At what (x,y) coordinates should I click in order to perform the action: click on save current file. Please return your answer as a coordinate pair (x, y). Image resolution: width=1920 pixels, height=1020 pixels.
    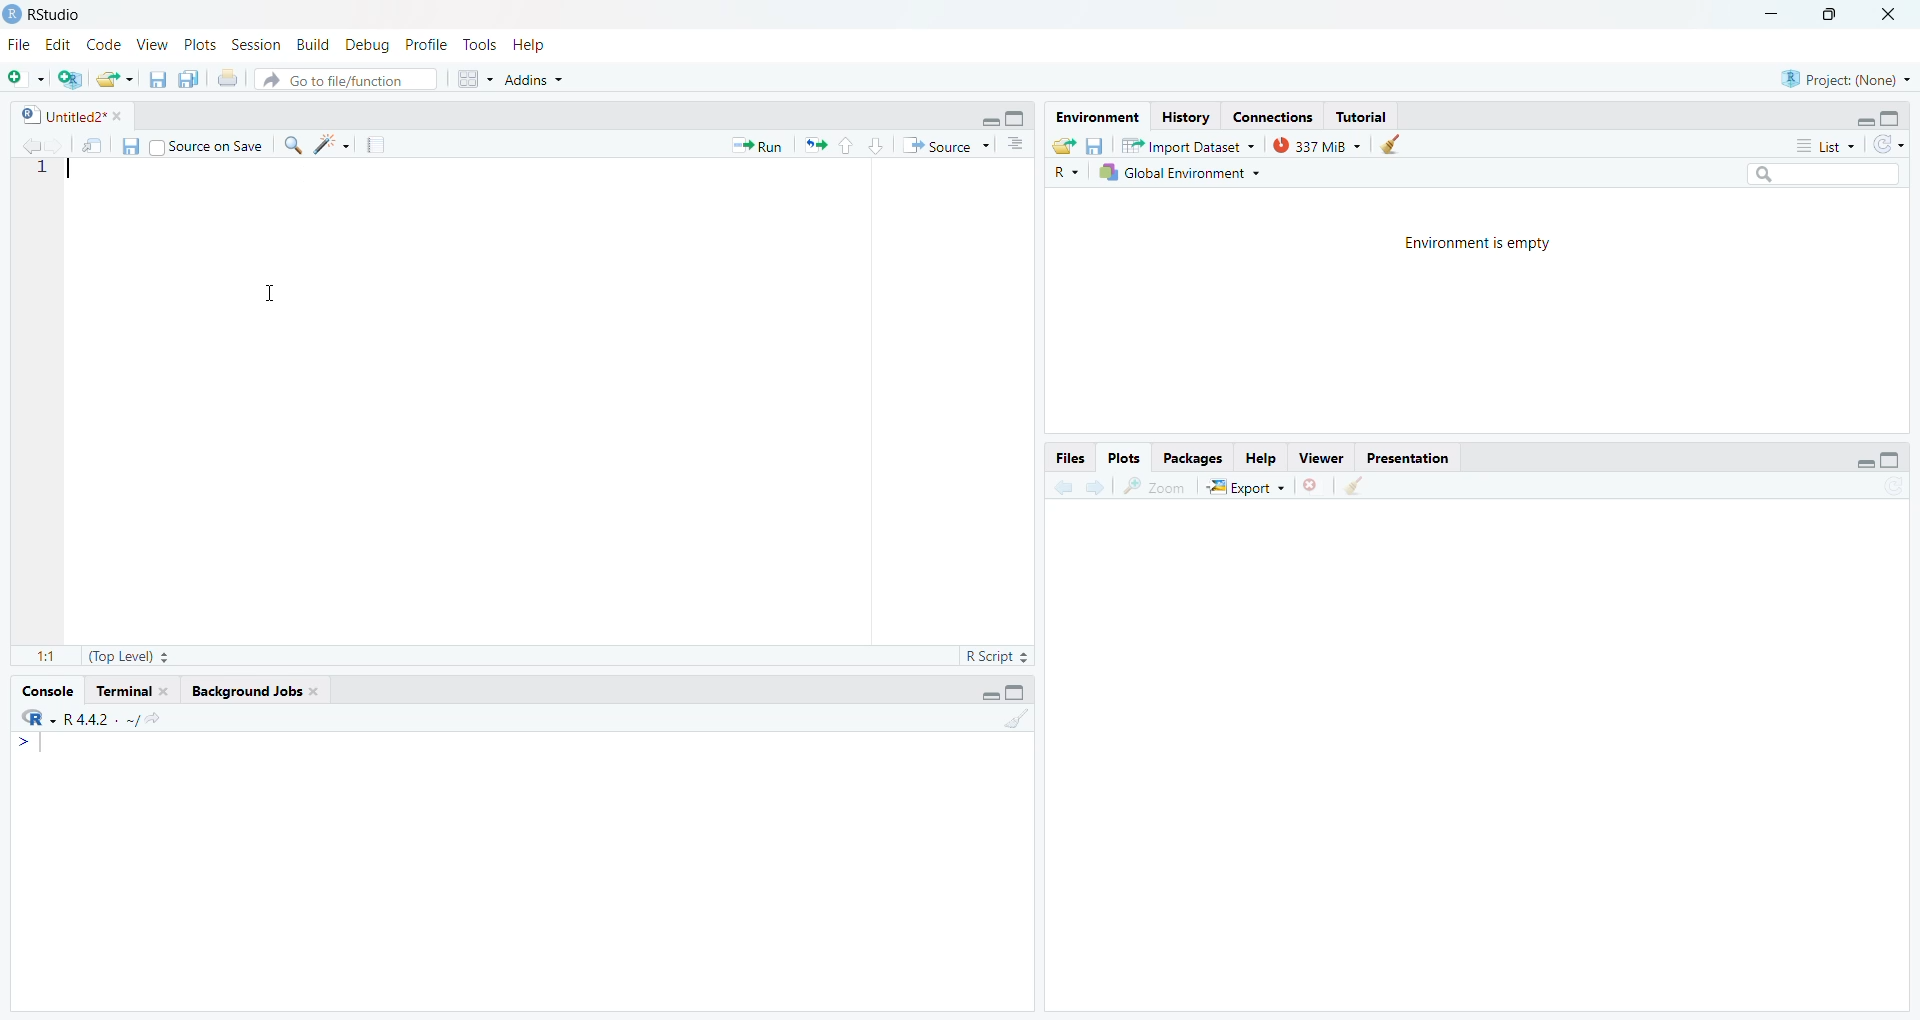
    Looking at the image, I should click on (128, 146).